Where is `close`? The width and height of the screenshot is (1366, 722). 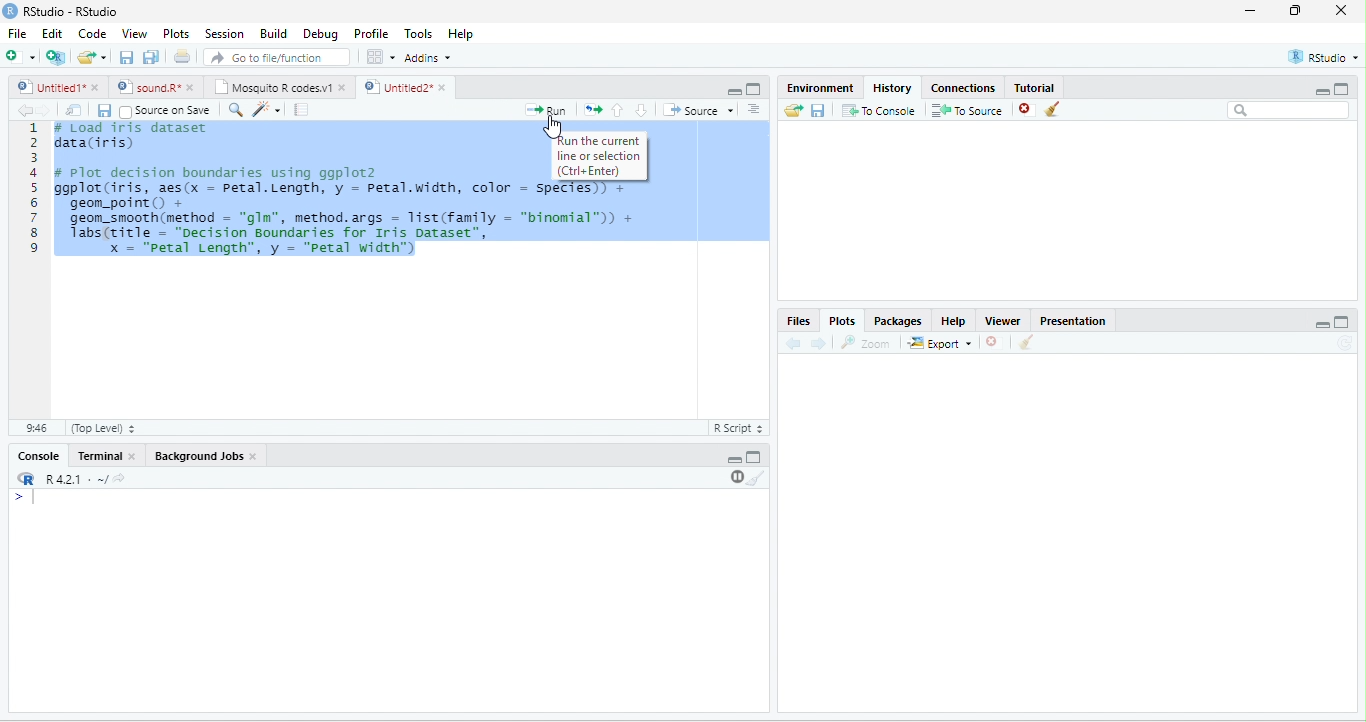 close is located at coordinates (445, 87).